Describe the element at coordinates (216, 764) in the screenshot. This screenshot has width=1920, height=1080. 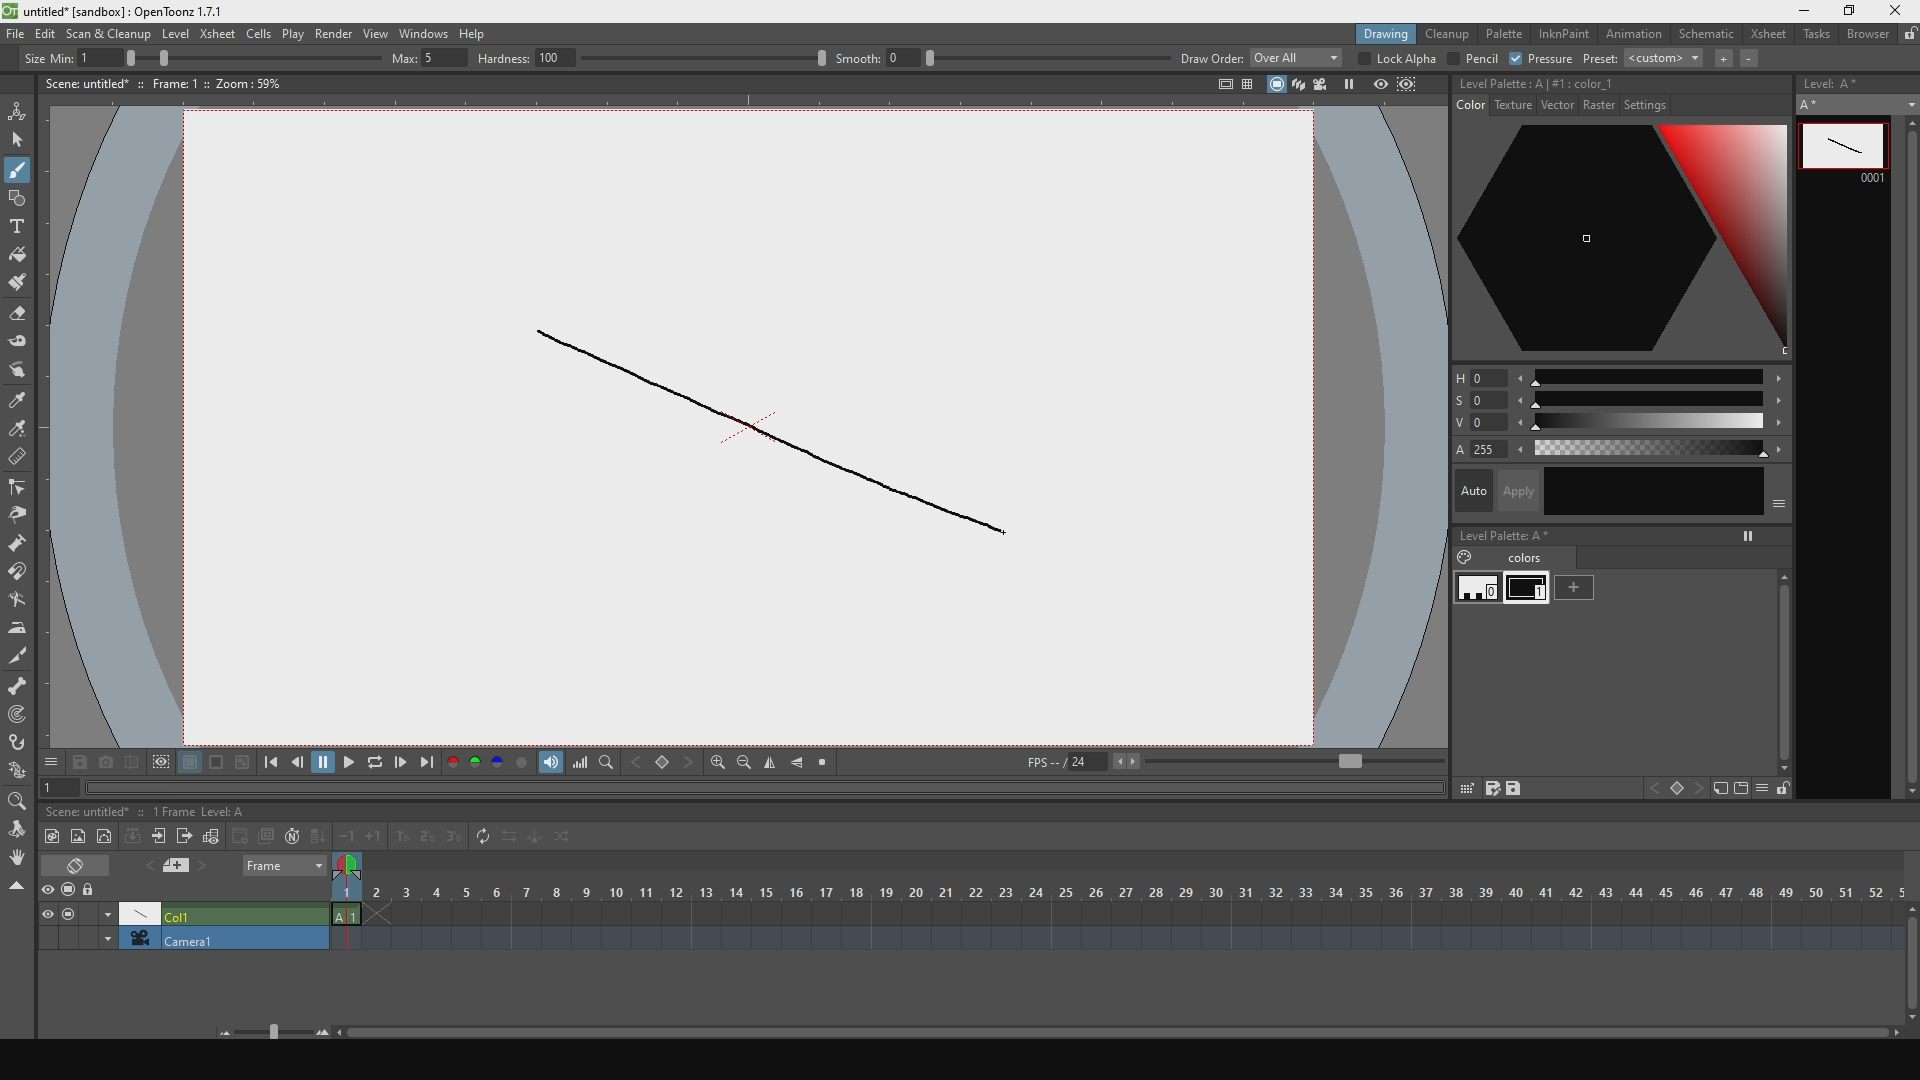
I see `black background` at that location.